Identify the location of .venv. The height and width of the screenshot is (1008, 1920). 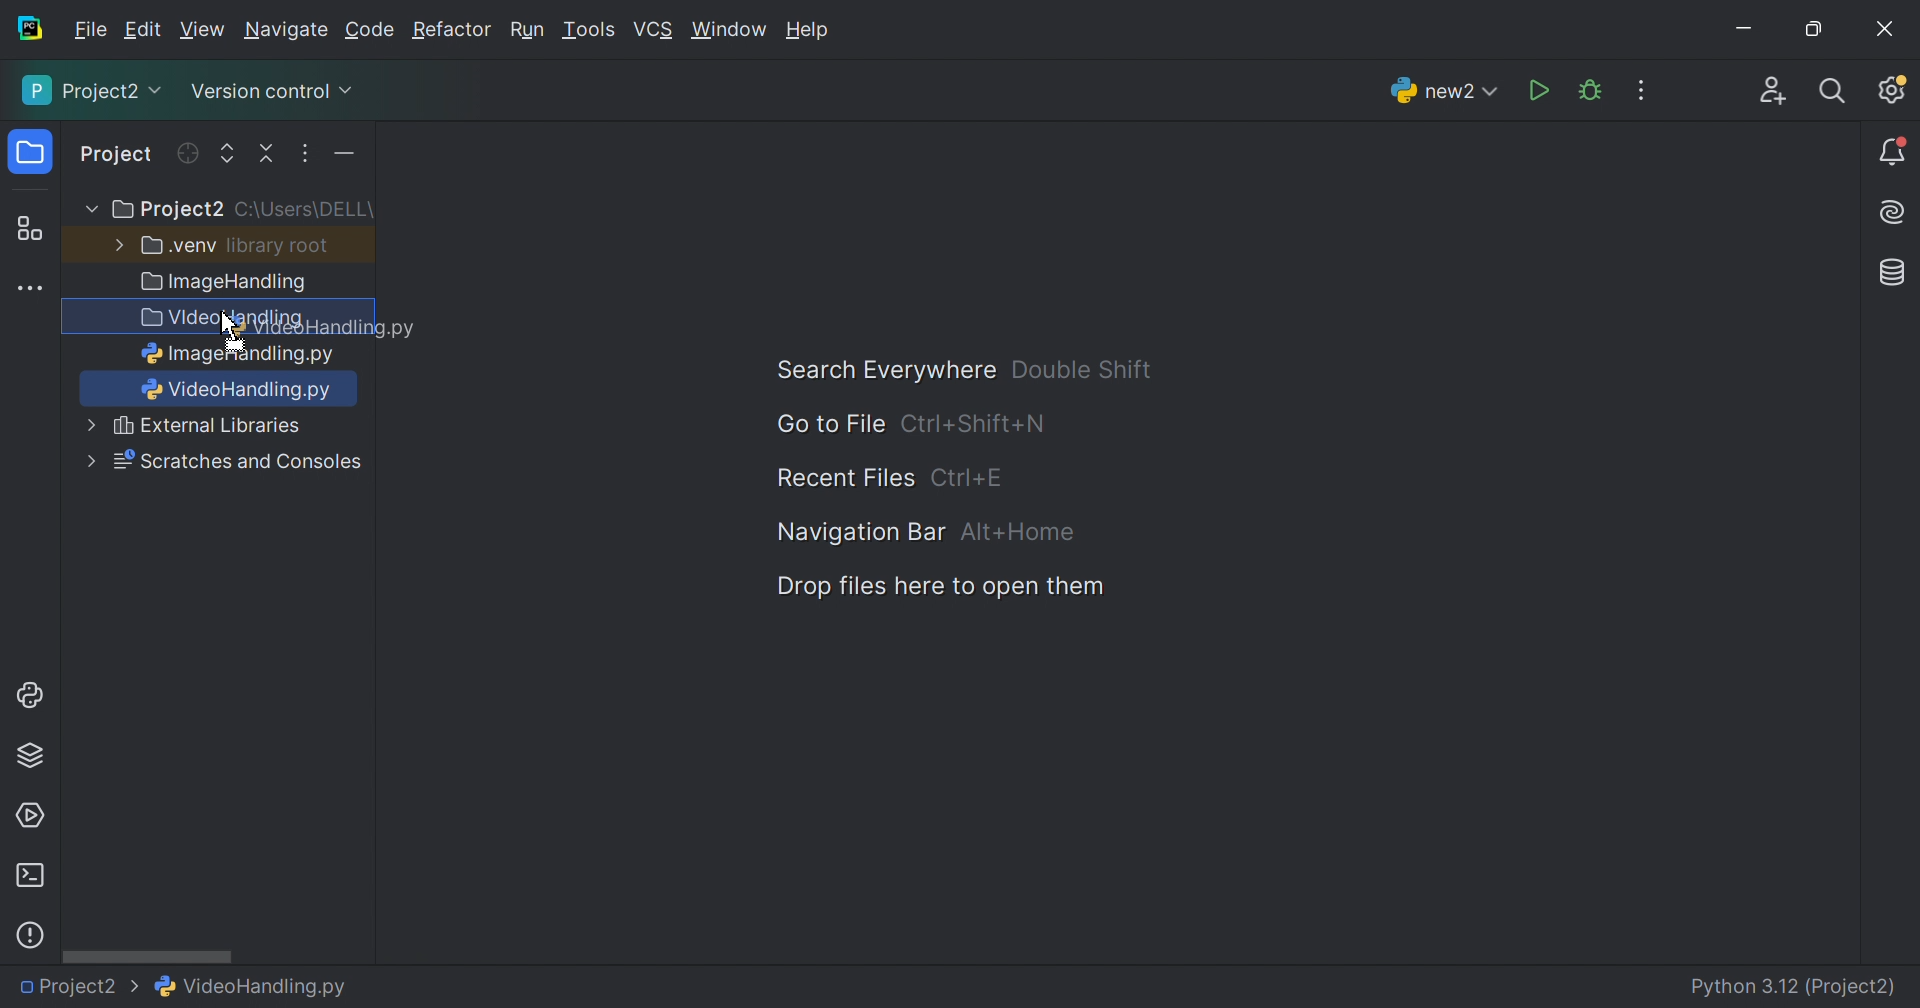
(179, 246).